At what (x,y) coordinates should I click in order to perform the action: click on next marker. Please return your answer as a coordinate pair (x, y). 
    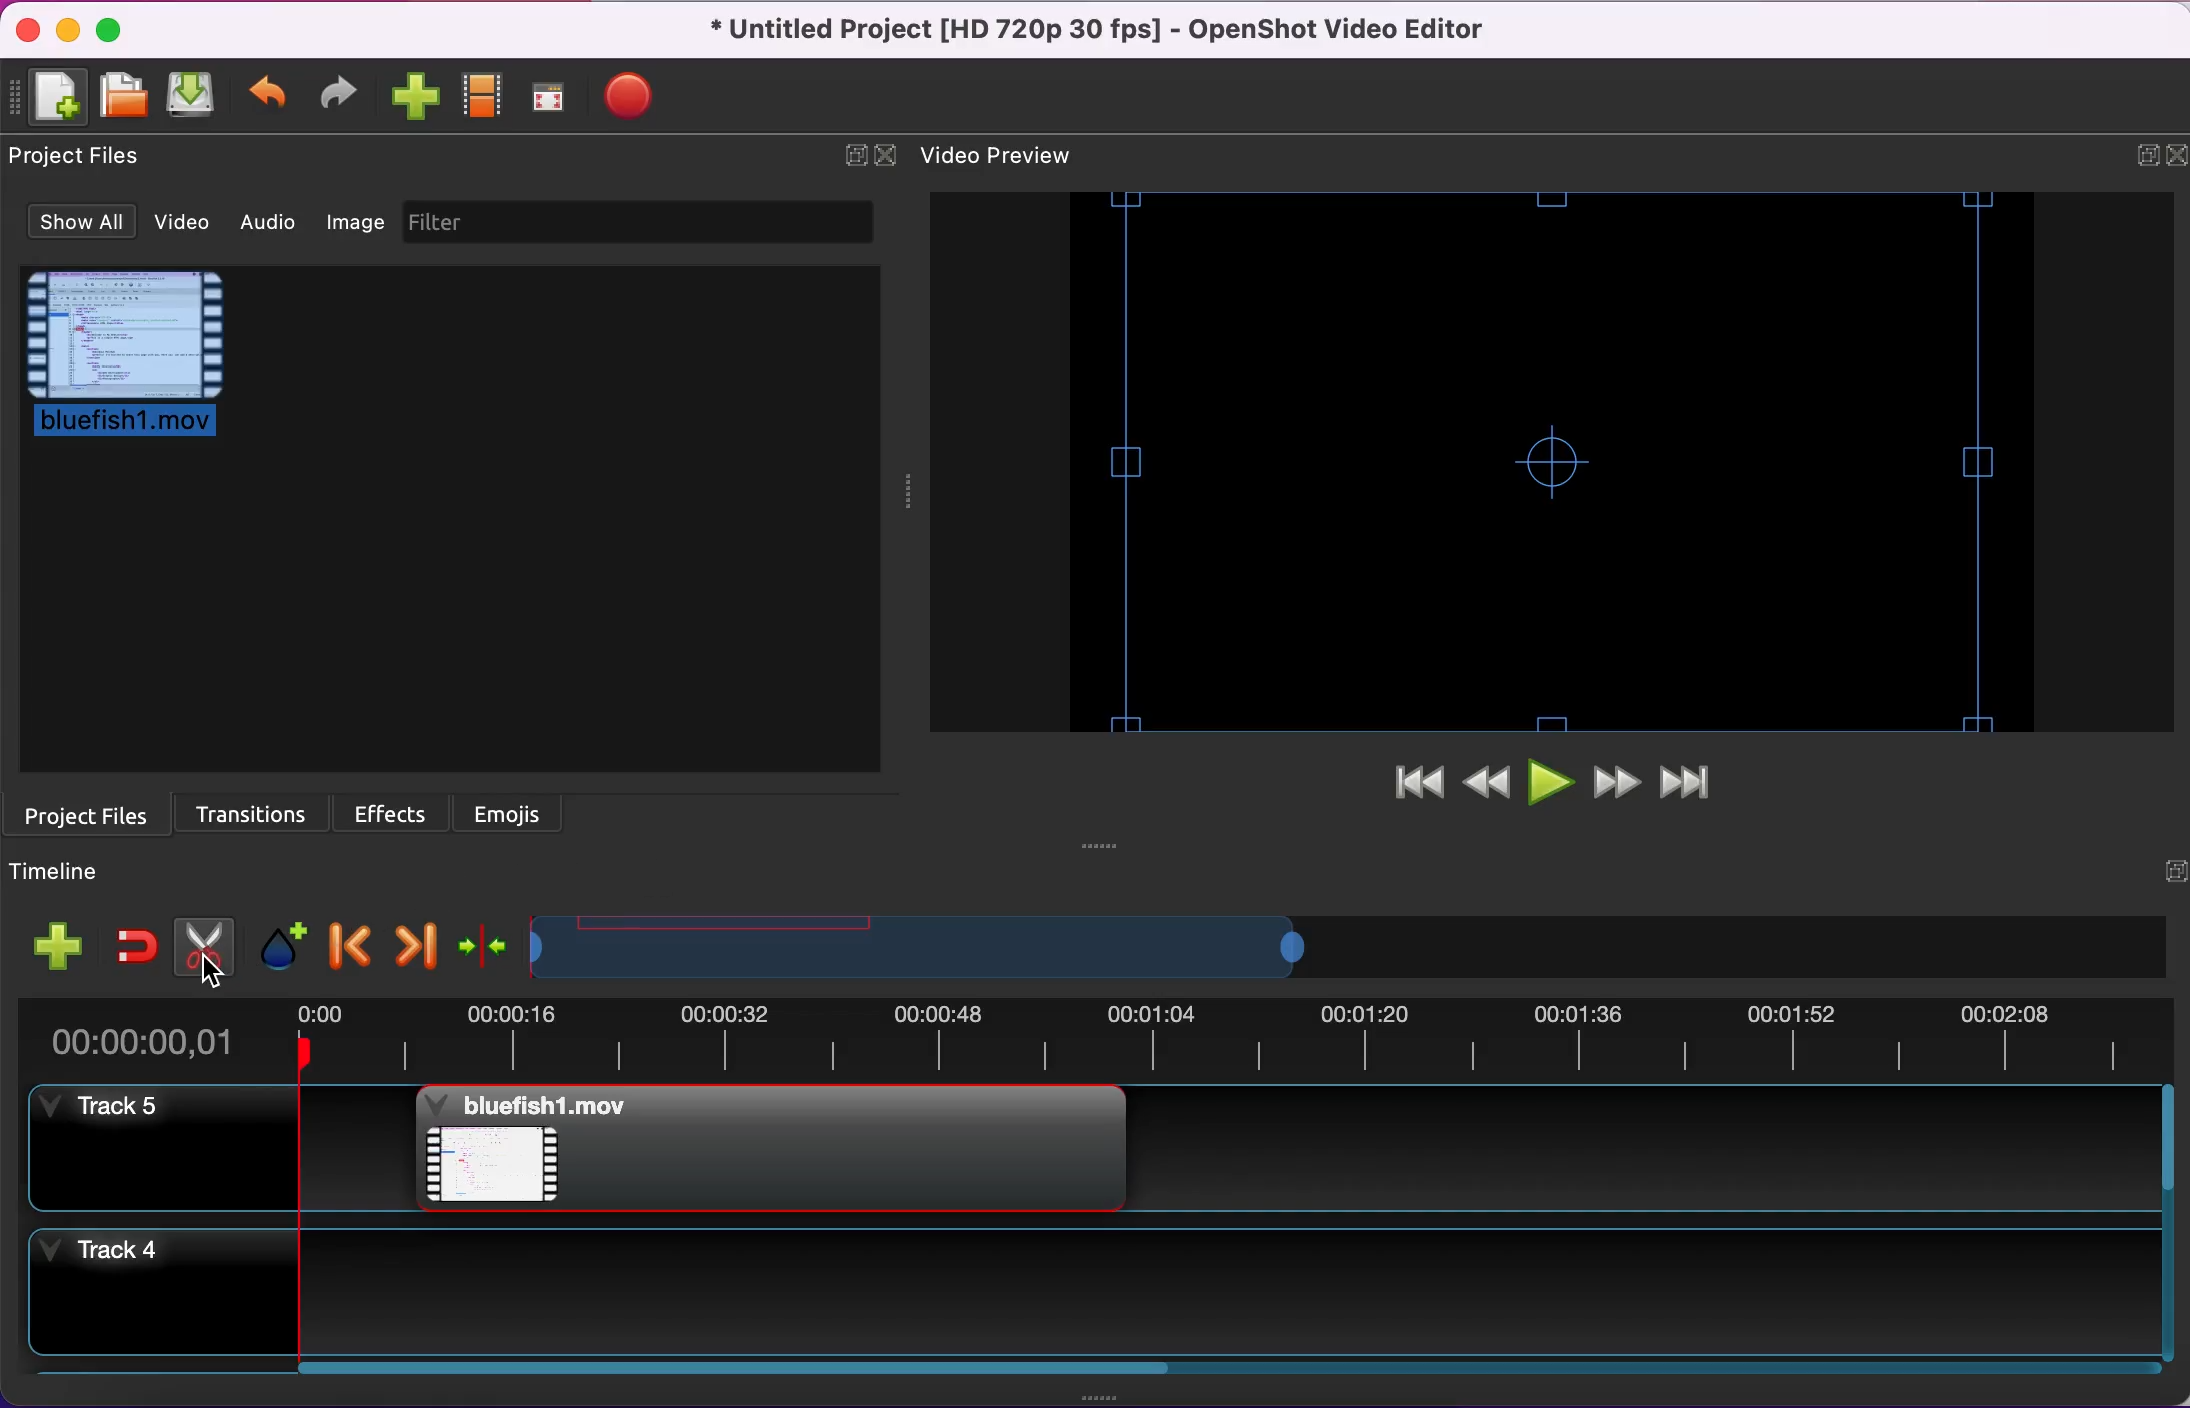
    Looking at the image, I should click on (411, 942).